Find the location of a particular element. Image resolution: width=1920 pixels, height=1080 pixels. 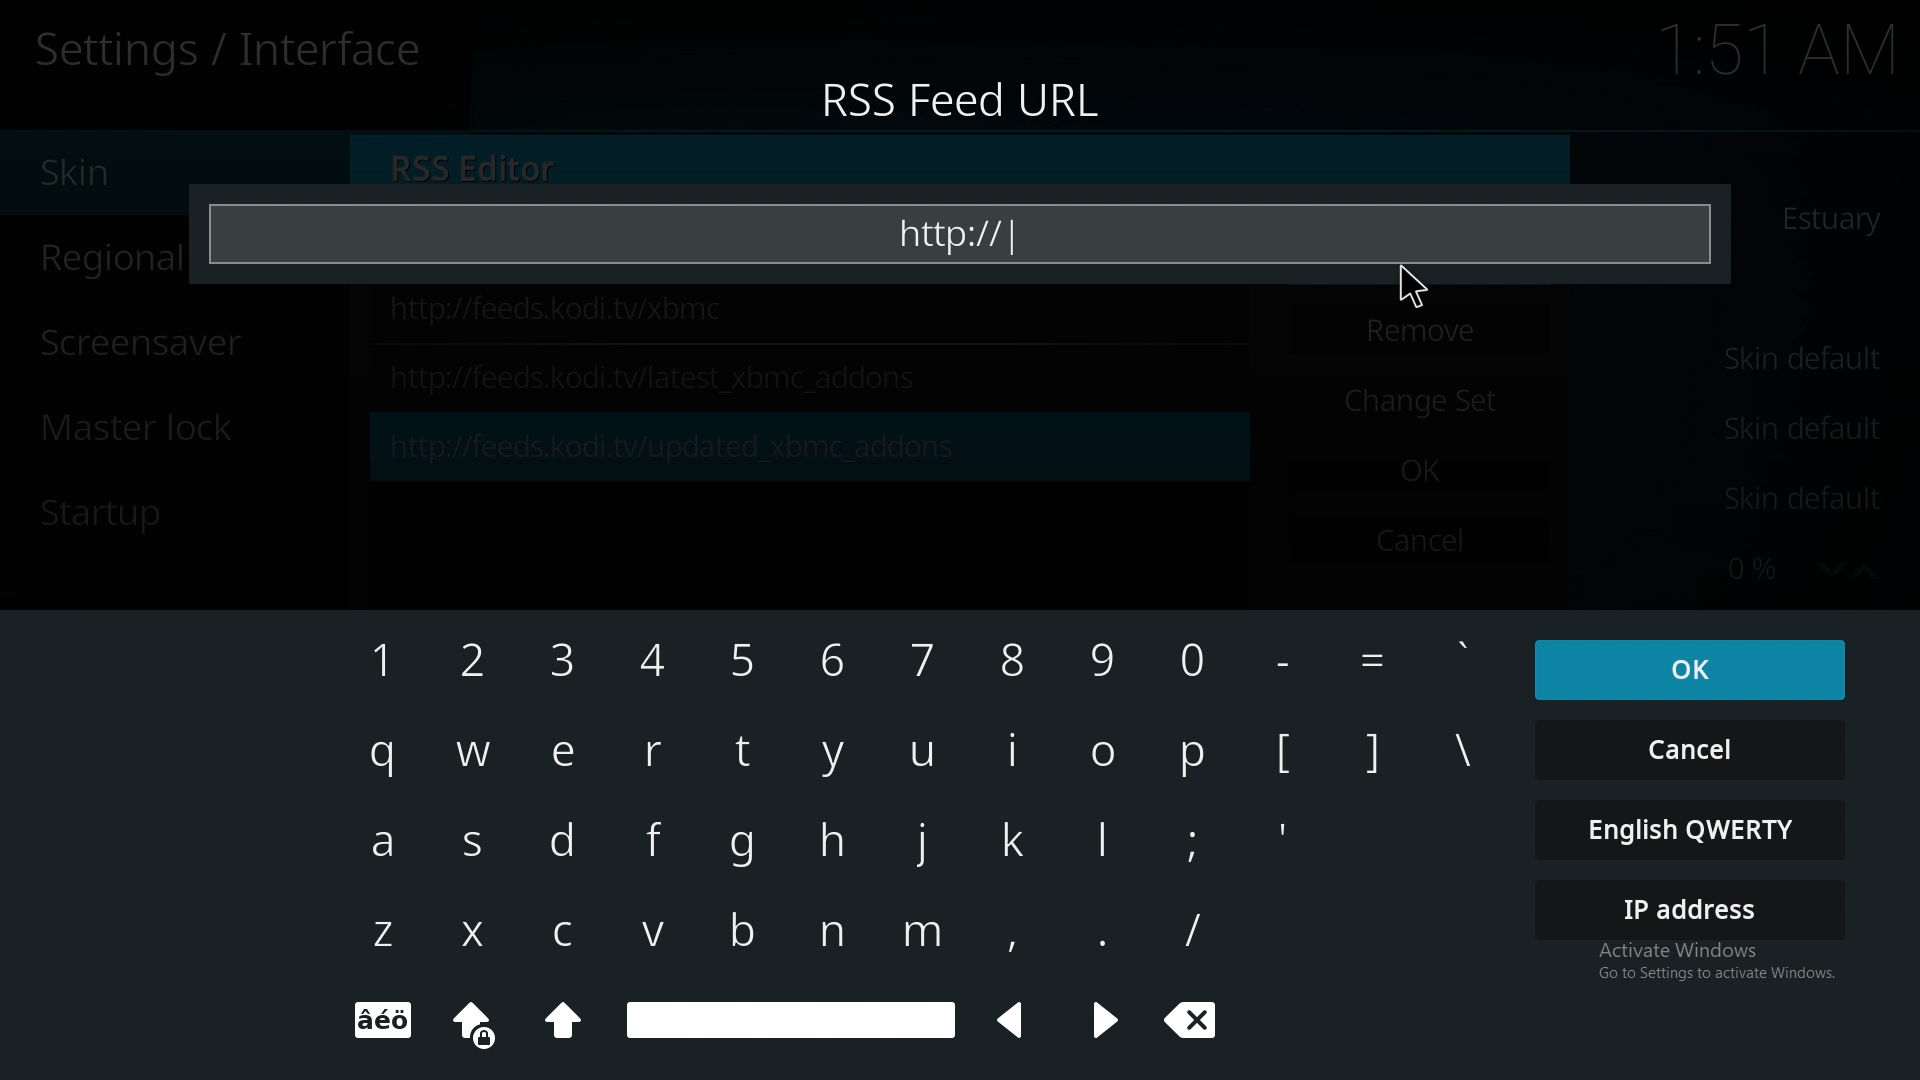

3 is located at coordinates (574, 664).